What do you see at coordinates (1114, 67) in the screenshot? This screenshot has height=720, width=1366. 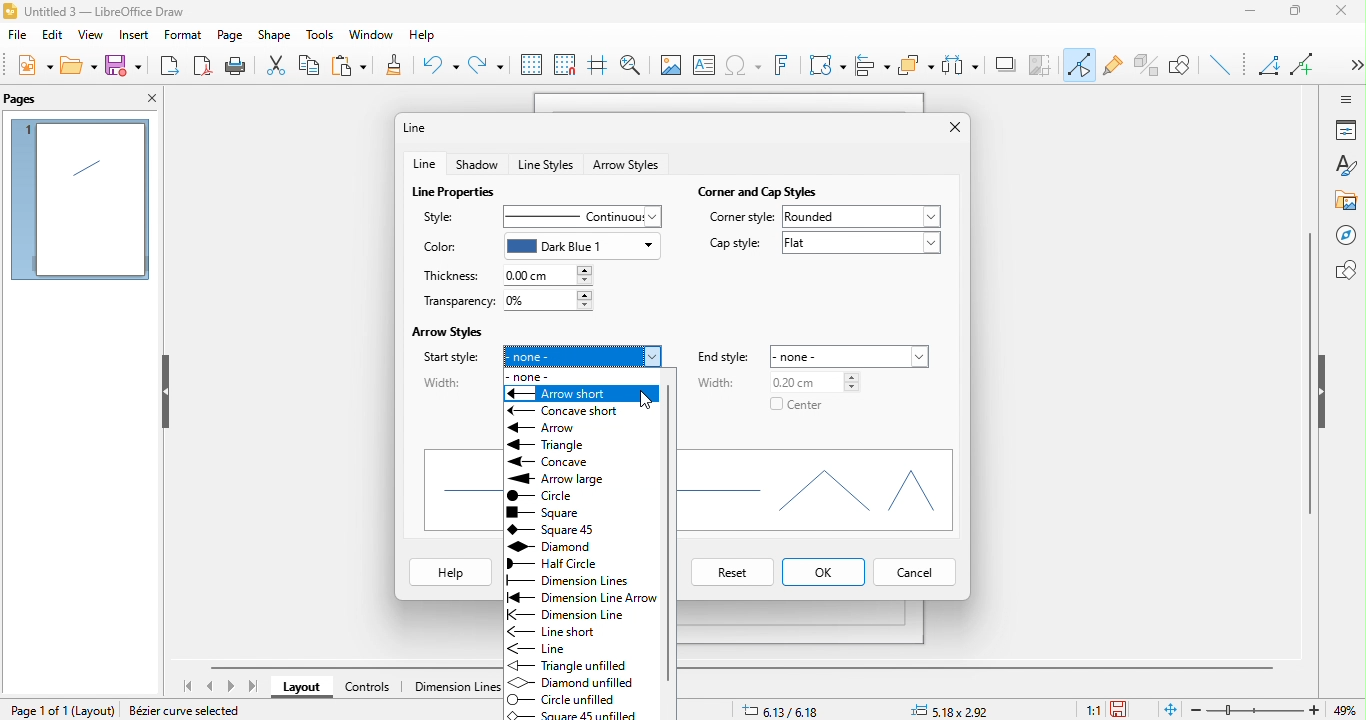 I see `gluepoint function` at bounding box center [1114, 67].